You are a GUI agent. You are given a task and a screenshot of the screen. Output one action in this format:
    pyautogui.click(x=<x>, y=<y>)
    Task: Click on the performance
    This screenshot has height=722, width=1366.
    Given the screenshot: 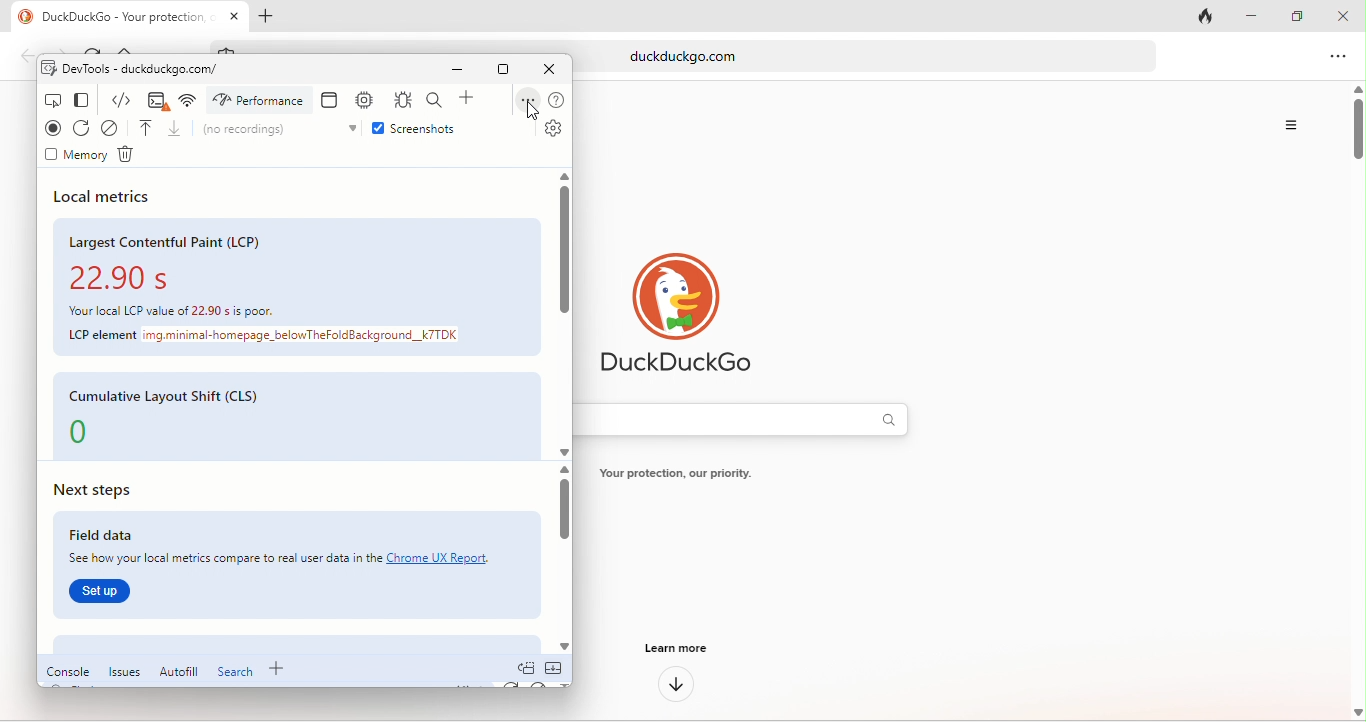 What is the action you would take?
    pyautogui.click(x=261, y=100)
    